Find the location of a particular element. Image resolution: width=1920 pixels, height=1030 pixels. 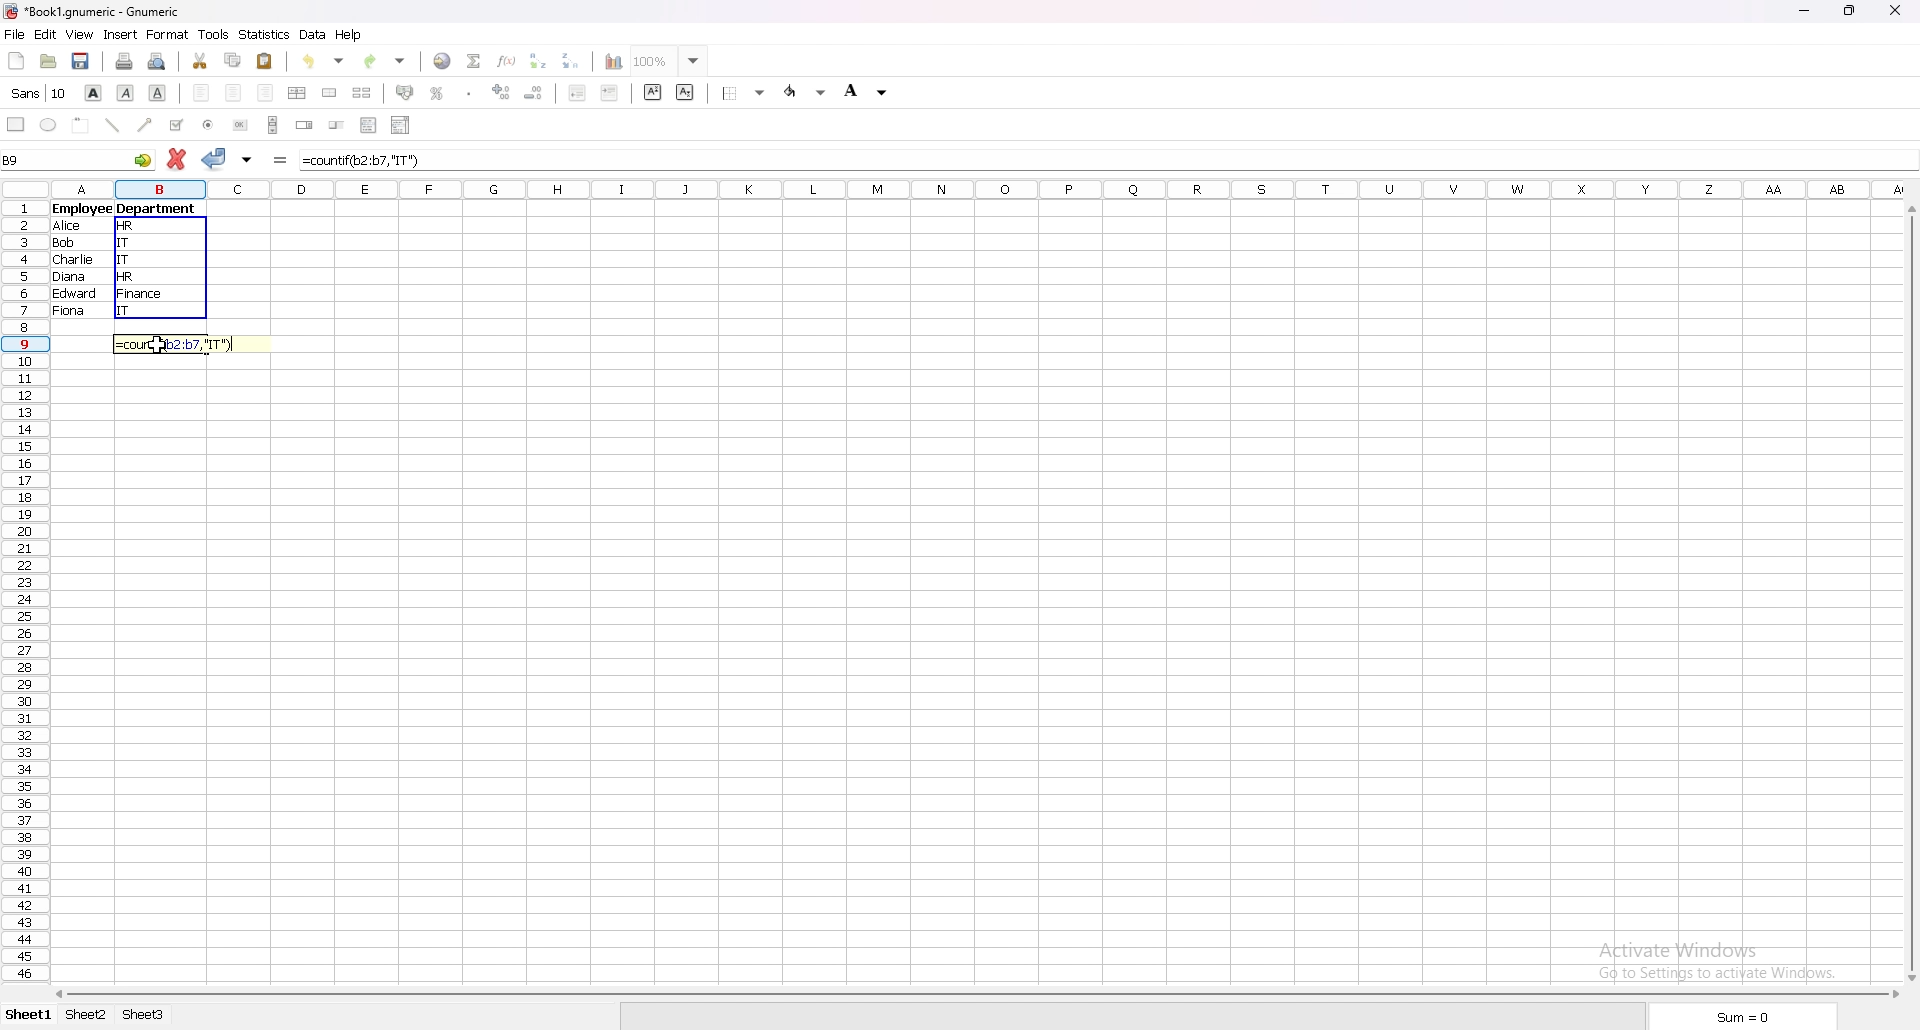

slider is located at coordinates (338, 126).